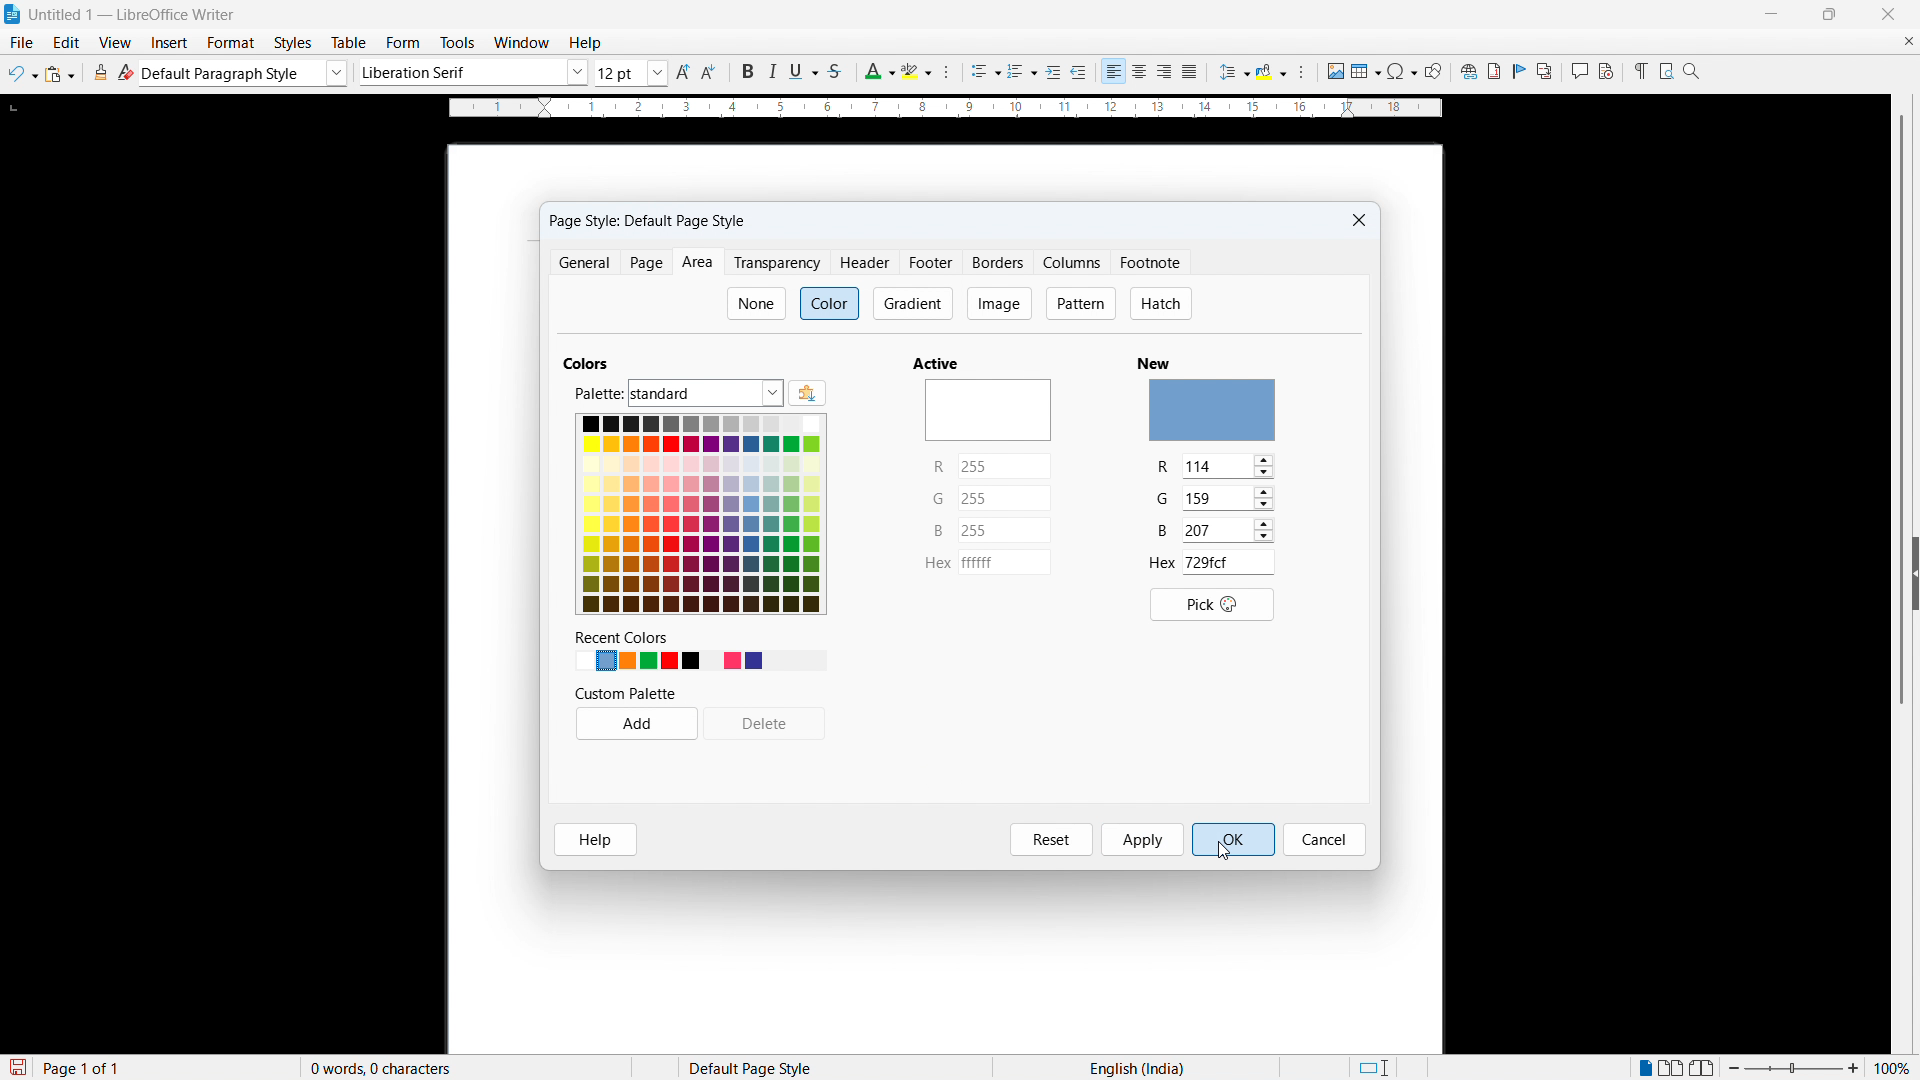 The width and height of the screenshot is (1920, 1080). I want to click on Tools , so click(456, 43).